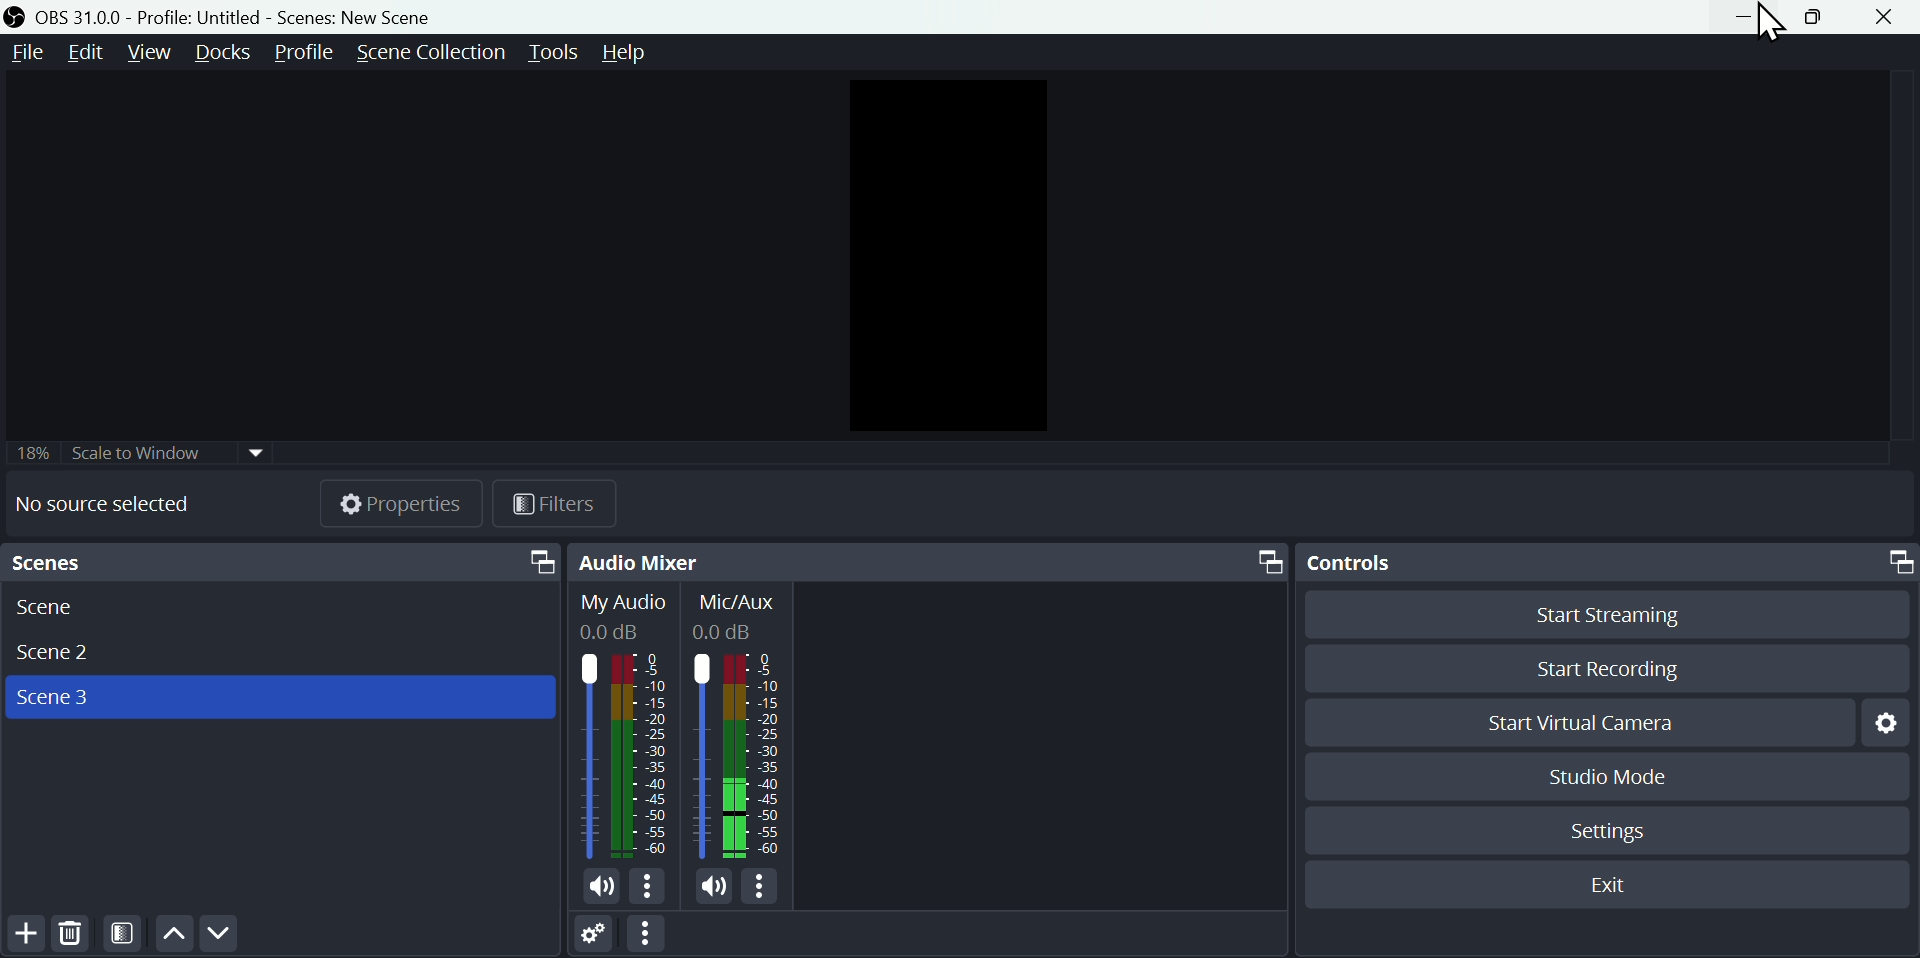  I want to click on , so click(1744, 16).